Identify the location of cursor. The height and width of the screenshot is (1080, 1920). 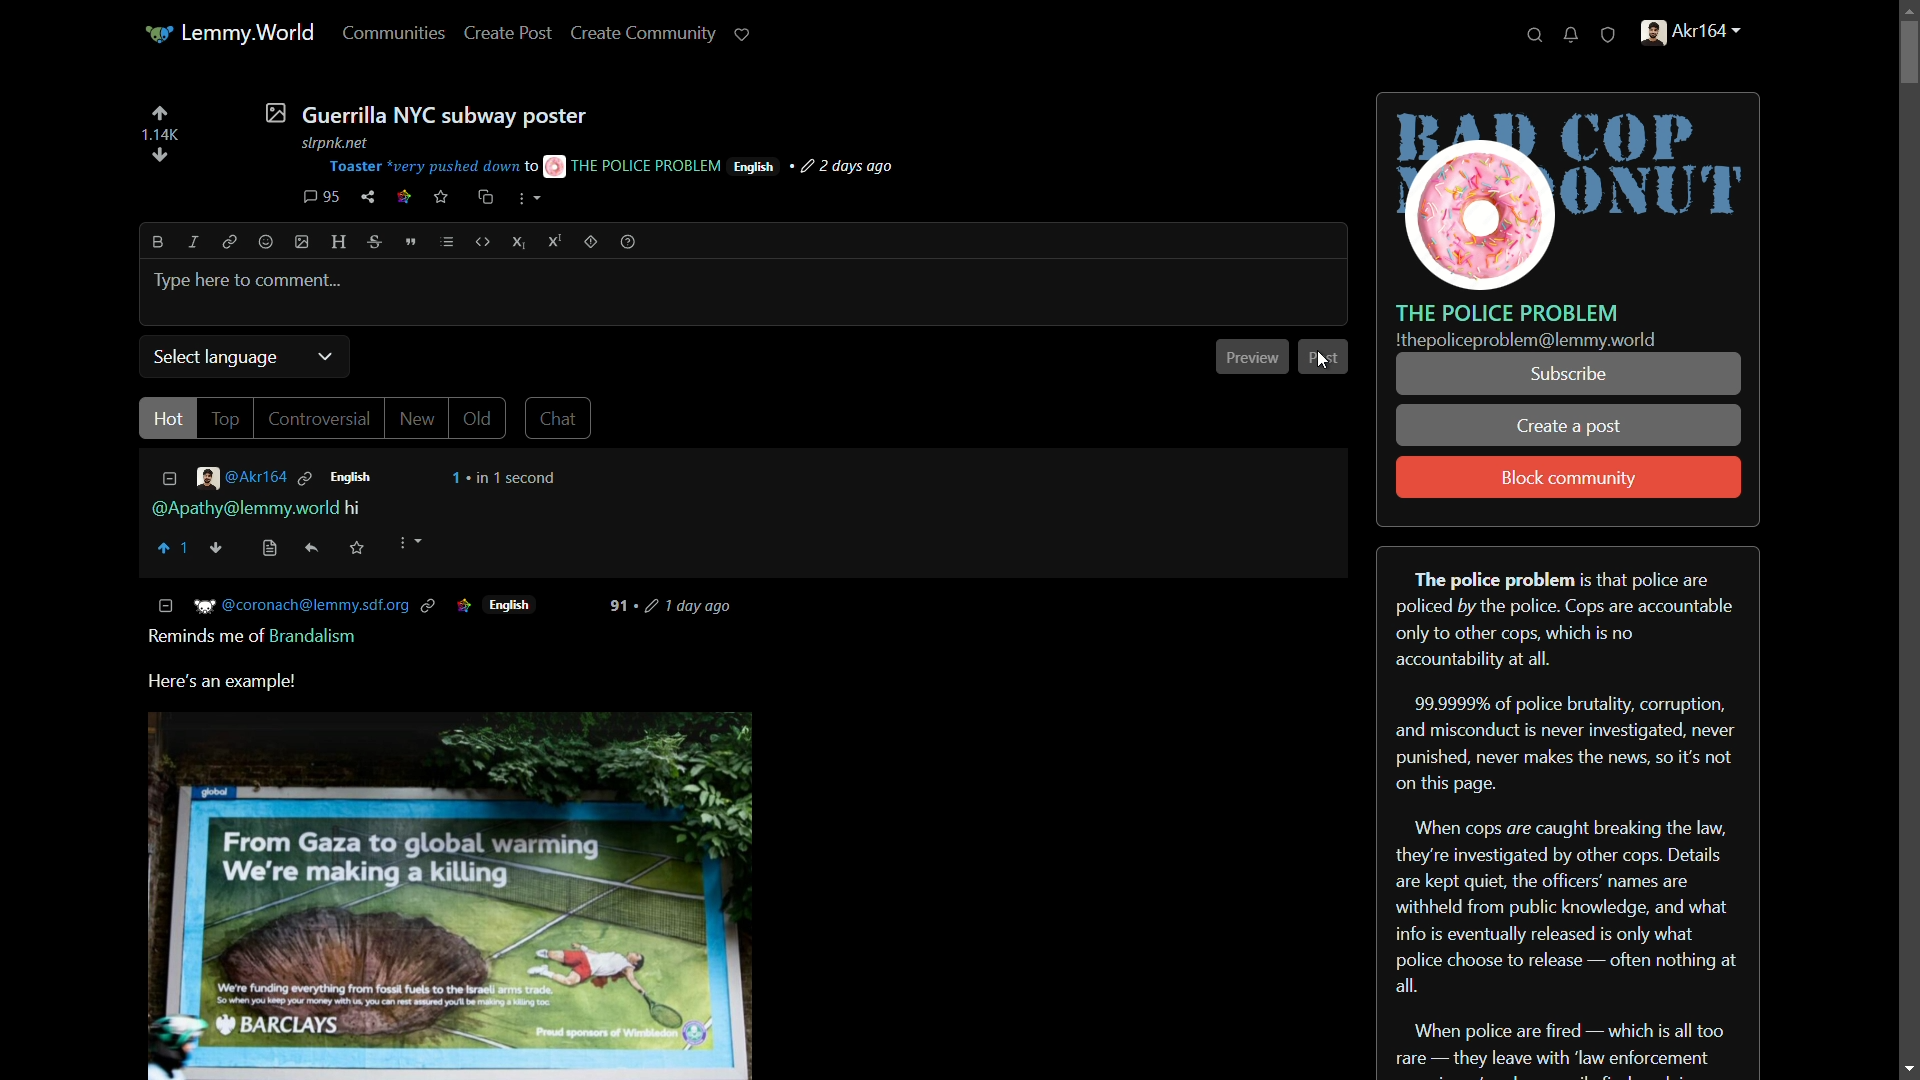
(1322, 363).